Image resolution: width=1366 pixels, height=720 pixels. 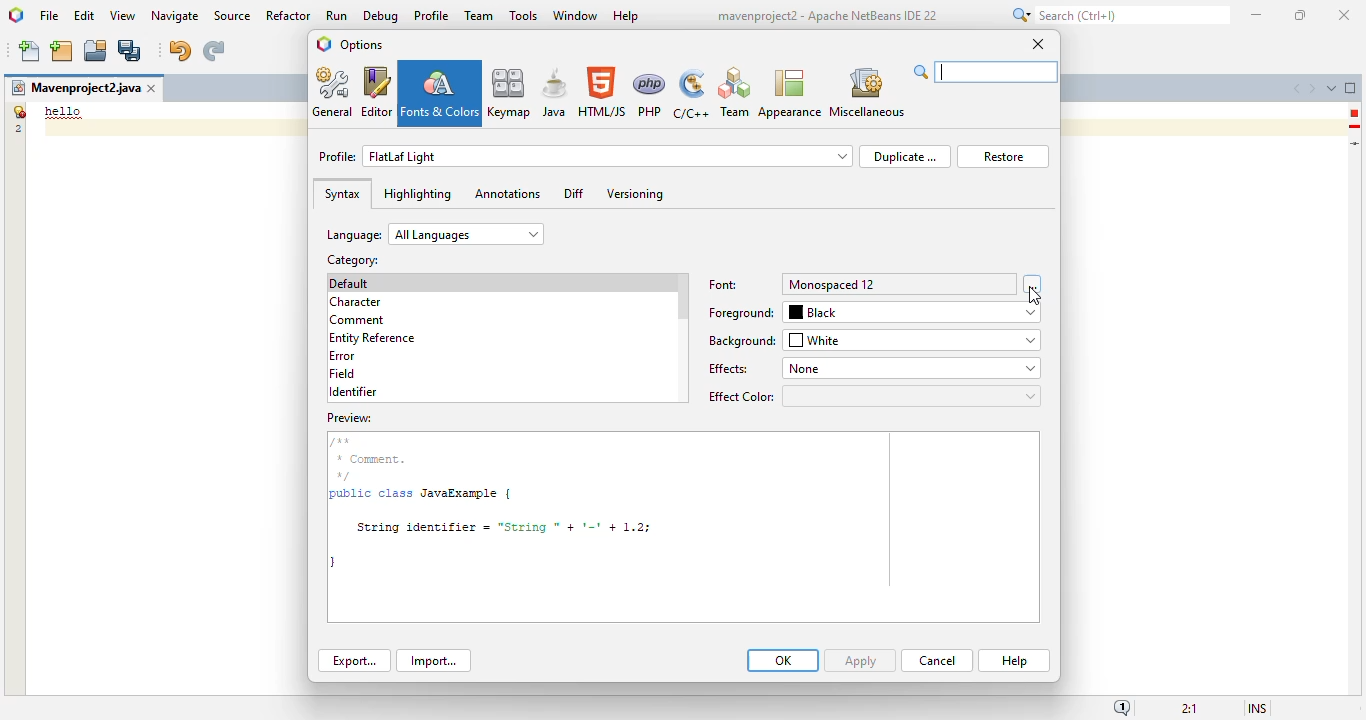 I want to click on identifier, so click(x=353, y=392).